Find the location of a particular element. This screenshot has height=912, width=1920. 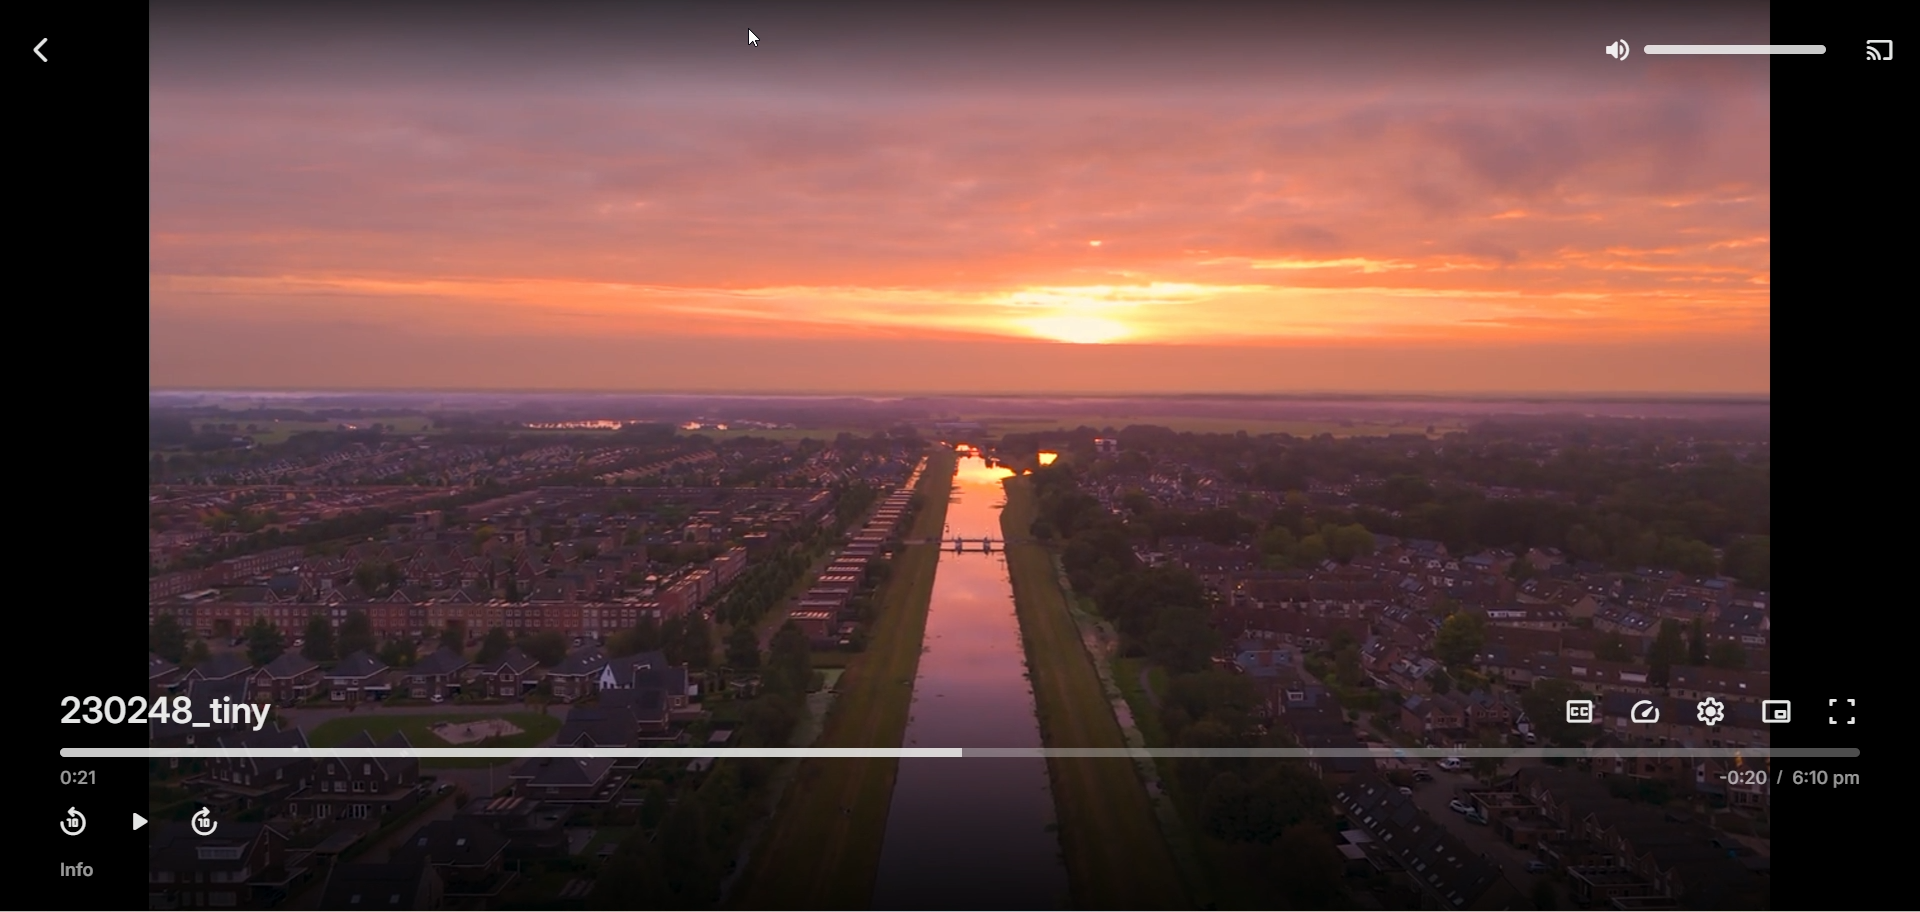

played time 0:21 is located at coordinates (88, 779).